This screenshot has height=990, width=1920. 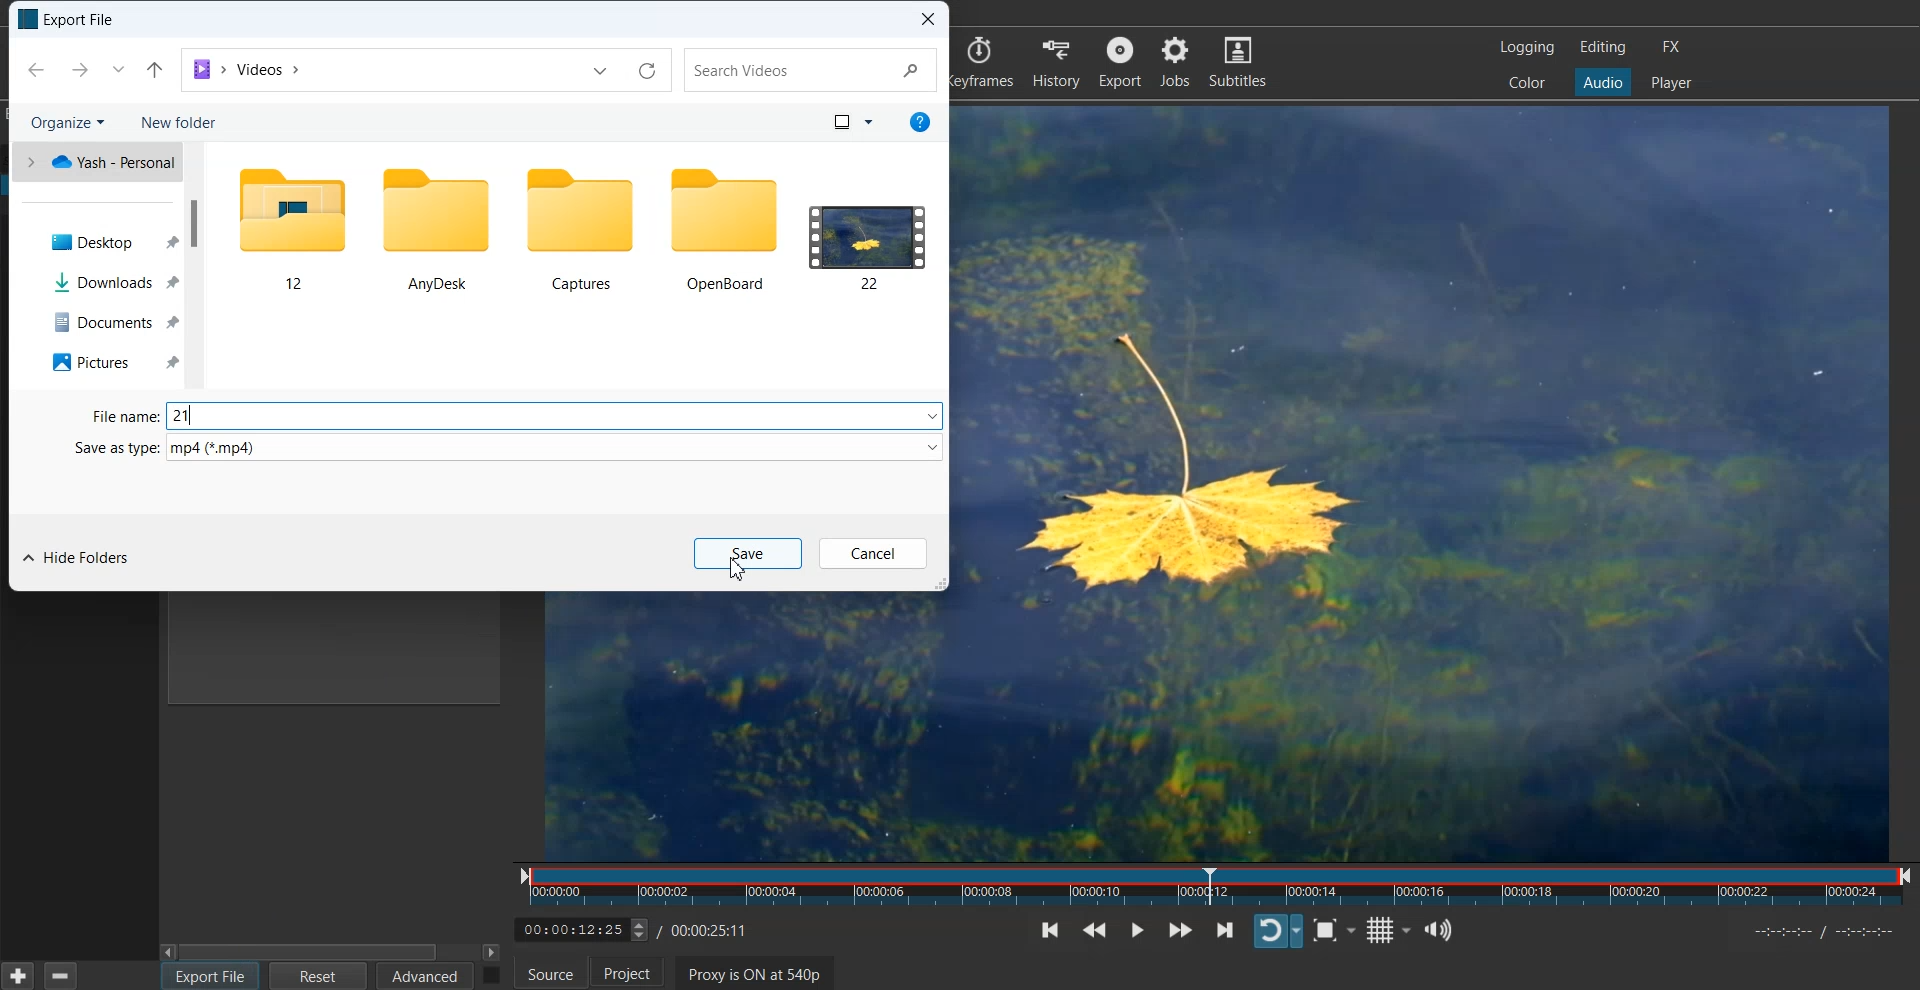 What do you see at coordinates (228, 983) in the screenshot?
I see `Cursor` at bounding box center [228, 983].